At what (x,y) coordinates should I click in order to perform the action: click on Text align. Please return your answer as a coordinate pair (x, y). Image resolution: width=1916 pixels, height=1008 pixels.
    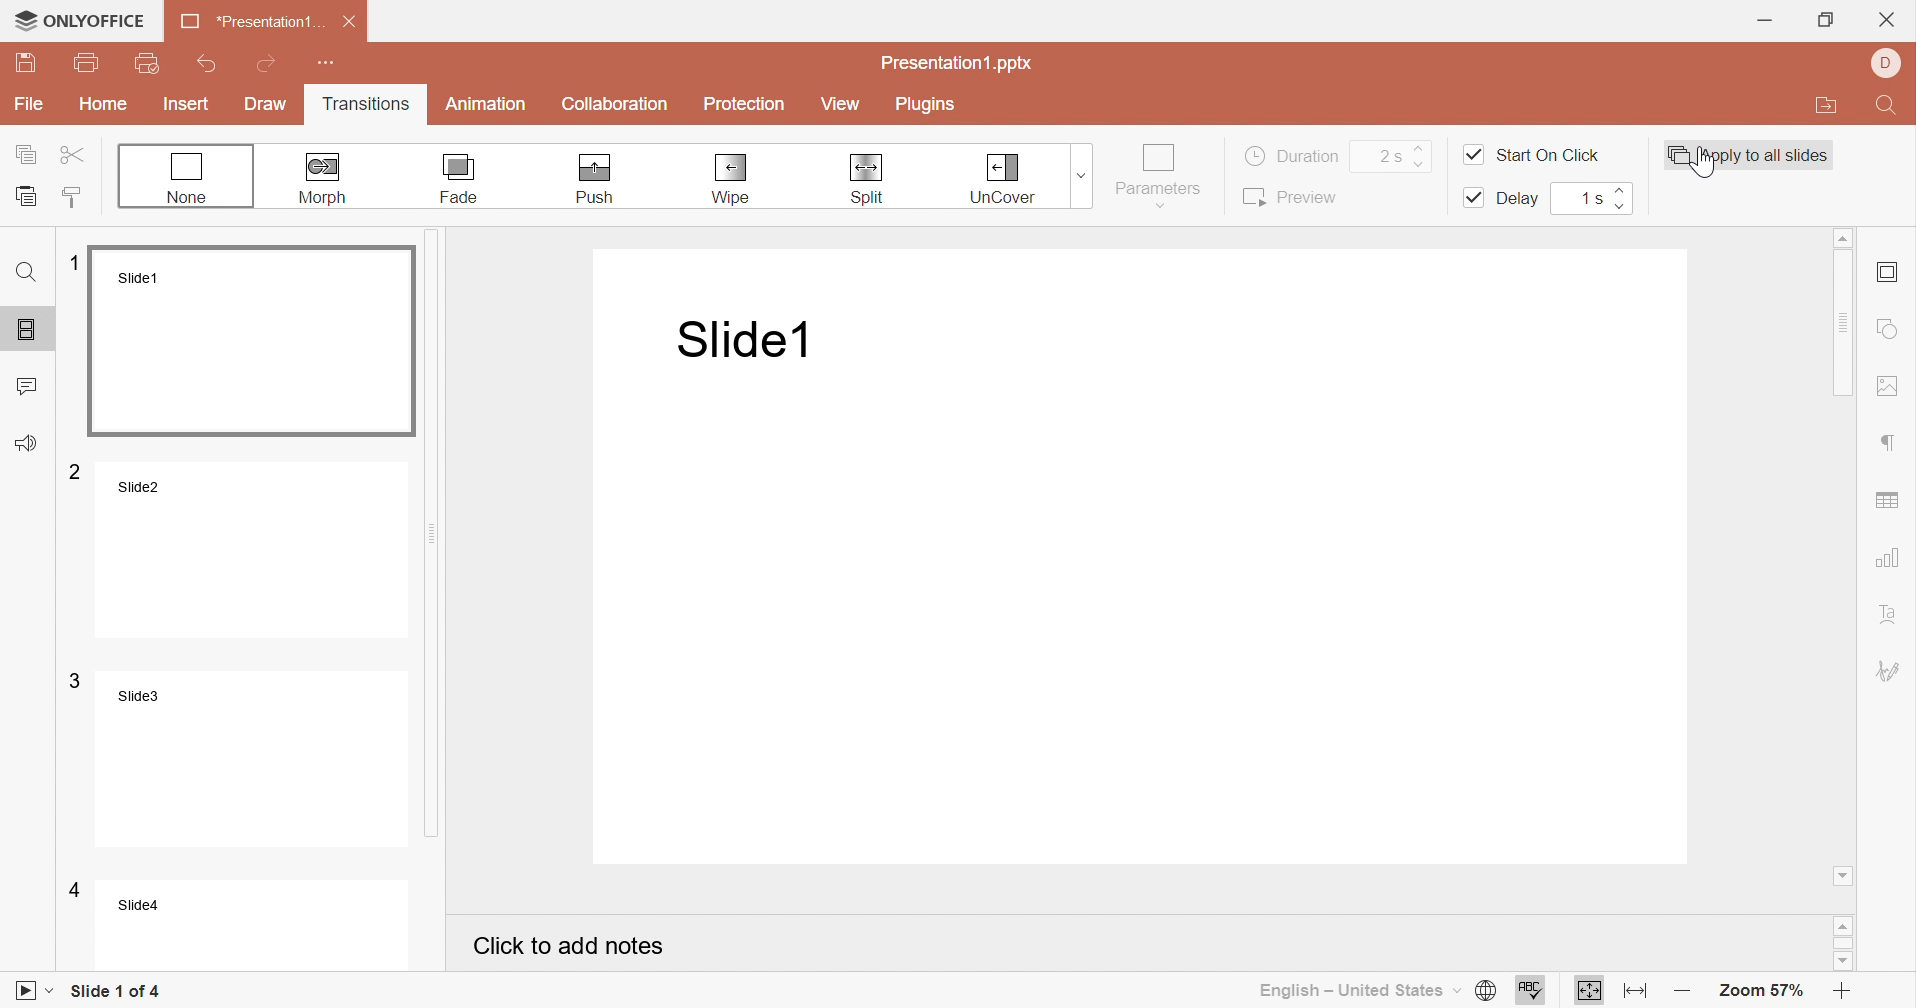
    Looking at the image, I should click on (1892, 613).